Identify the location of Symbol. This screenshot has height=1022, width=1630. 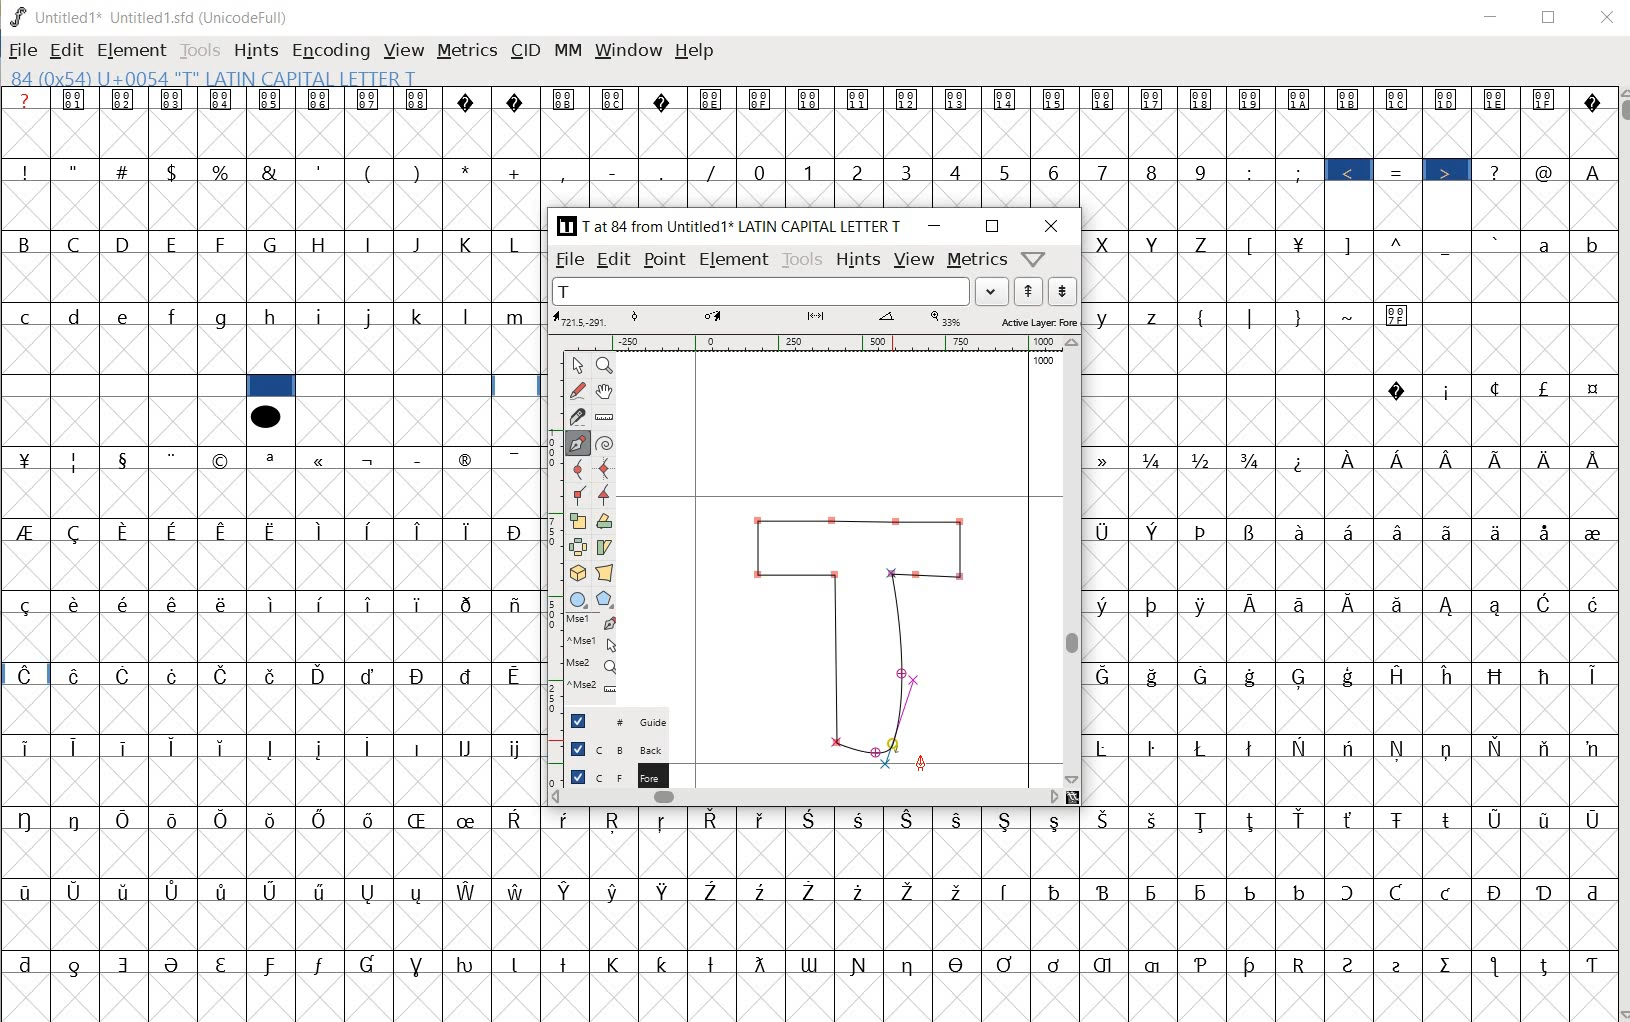
(1154, 99).